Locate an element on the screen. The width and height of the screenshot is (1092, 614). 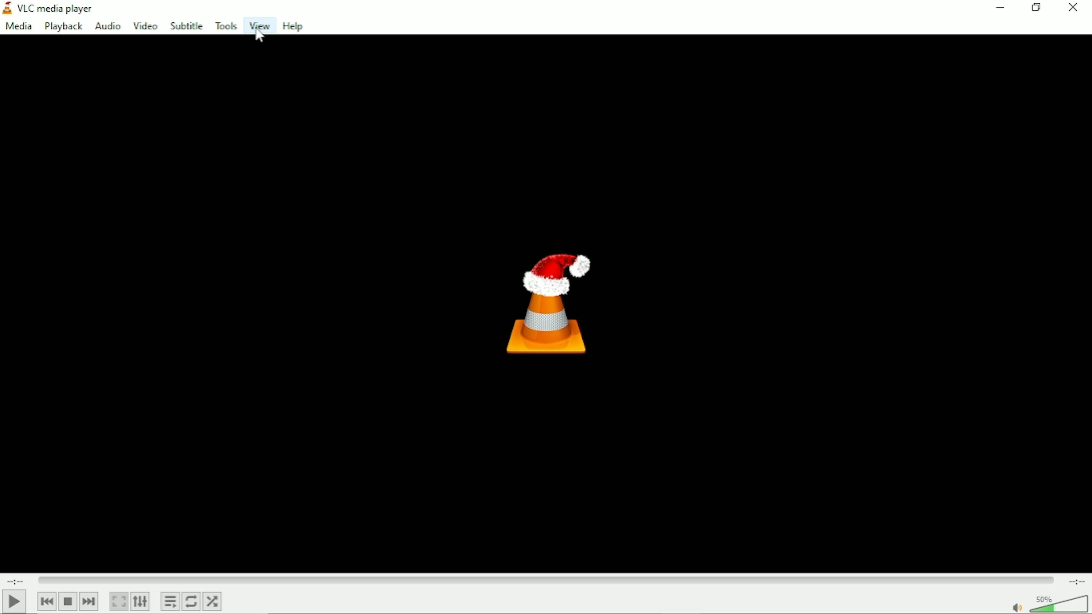
Cursor is located at coordinates (260, 36).